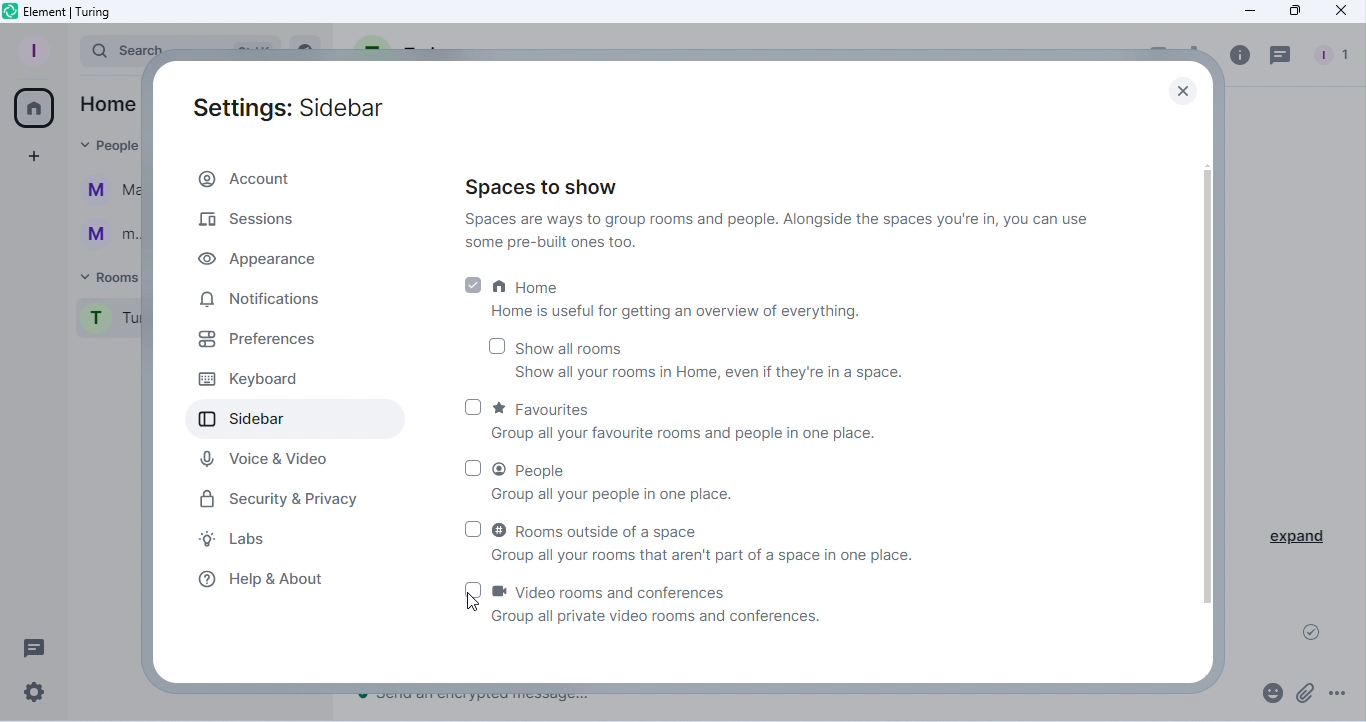  I want to click on Message sent, so click(1319, 629).